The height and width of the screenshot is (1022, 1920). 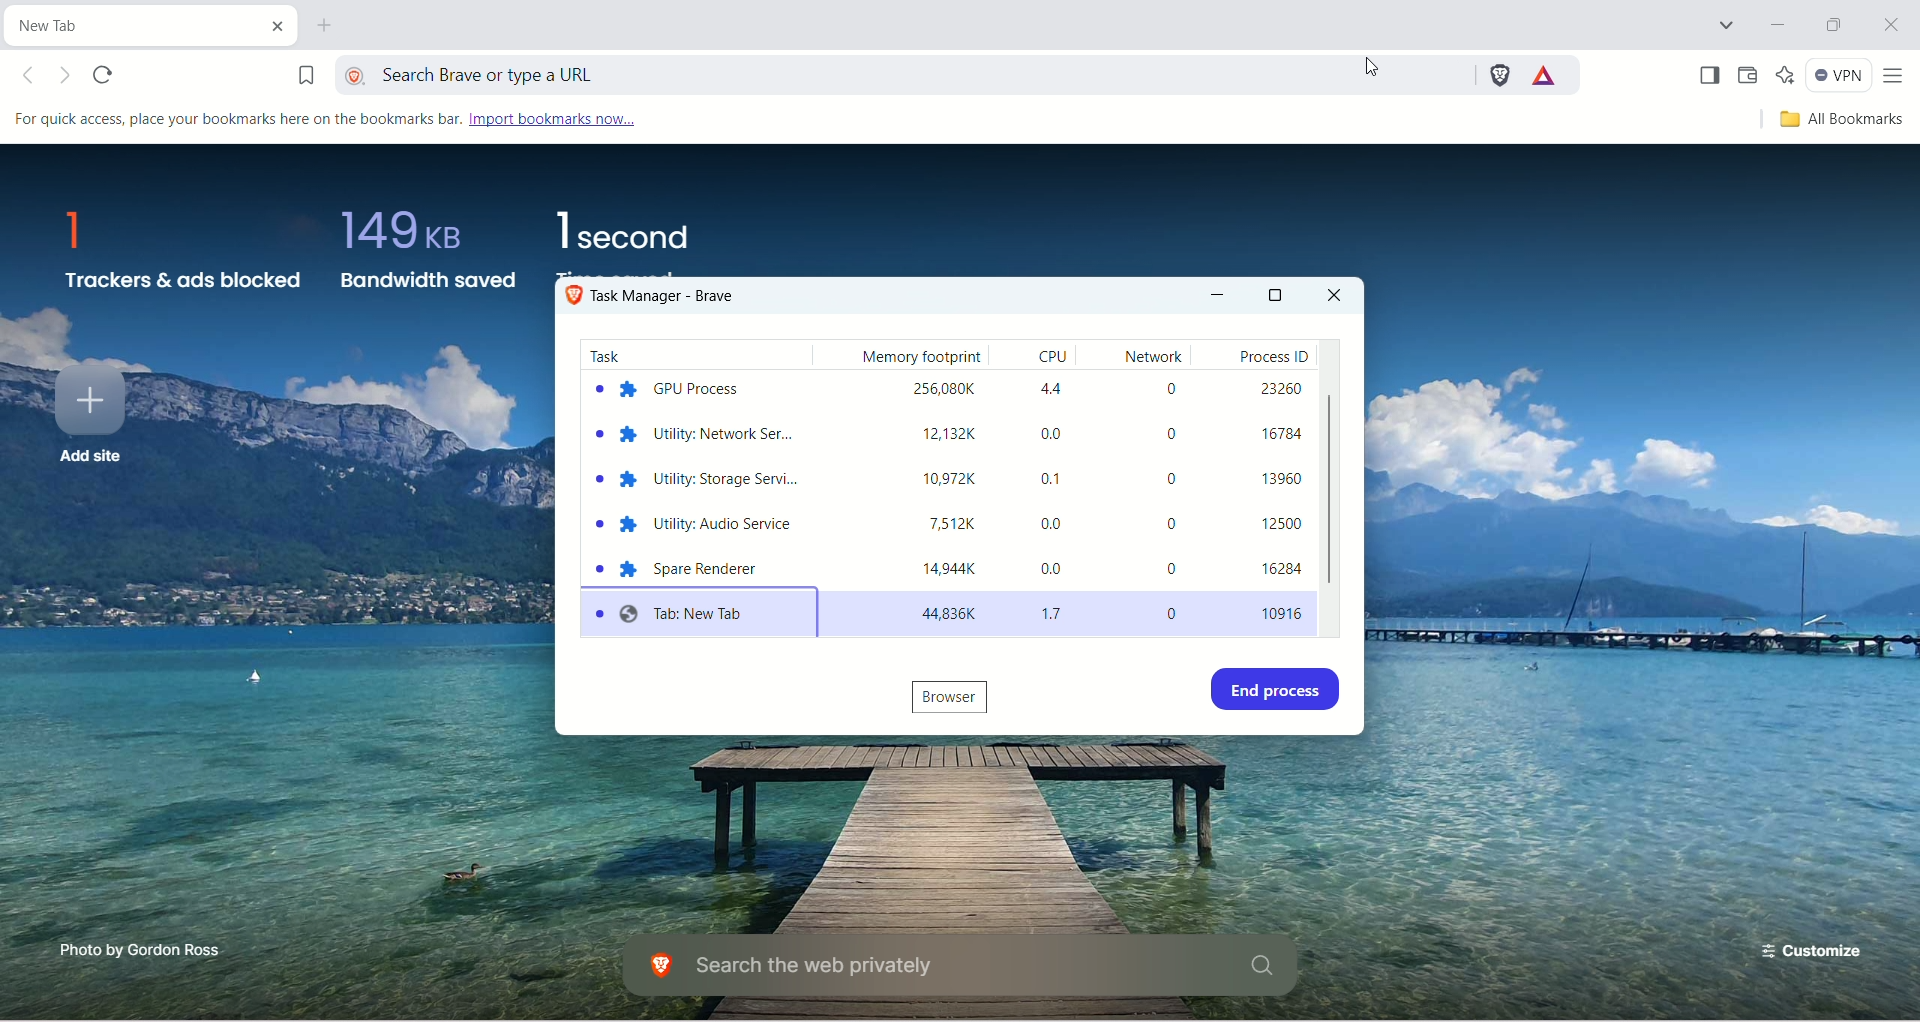 What do you see at coordinates (1219, 298) in the screenshot?
I see `minimize` at bounding box center [1219, 298].